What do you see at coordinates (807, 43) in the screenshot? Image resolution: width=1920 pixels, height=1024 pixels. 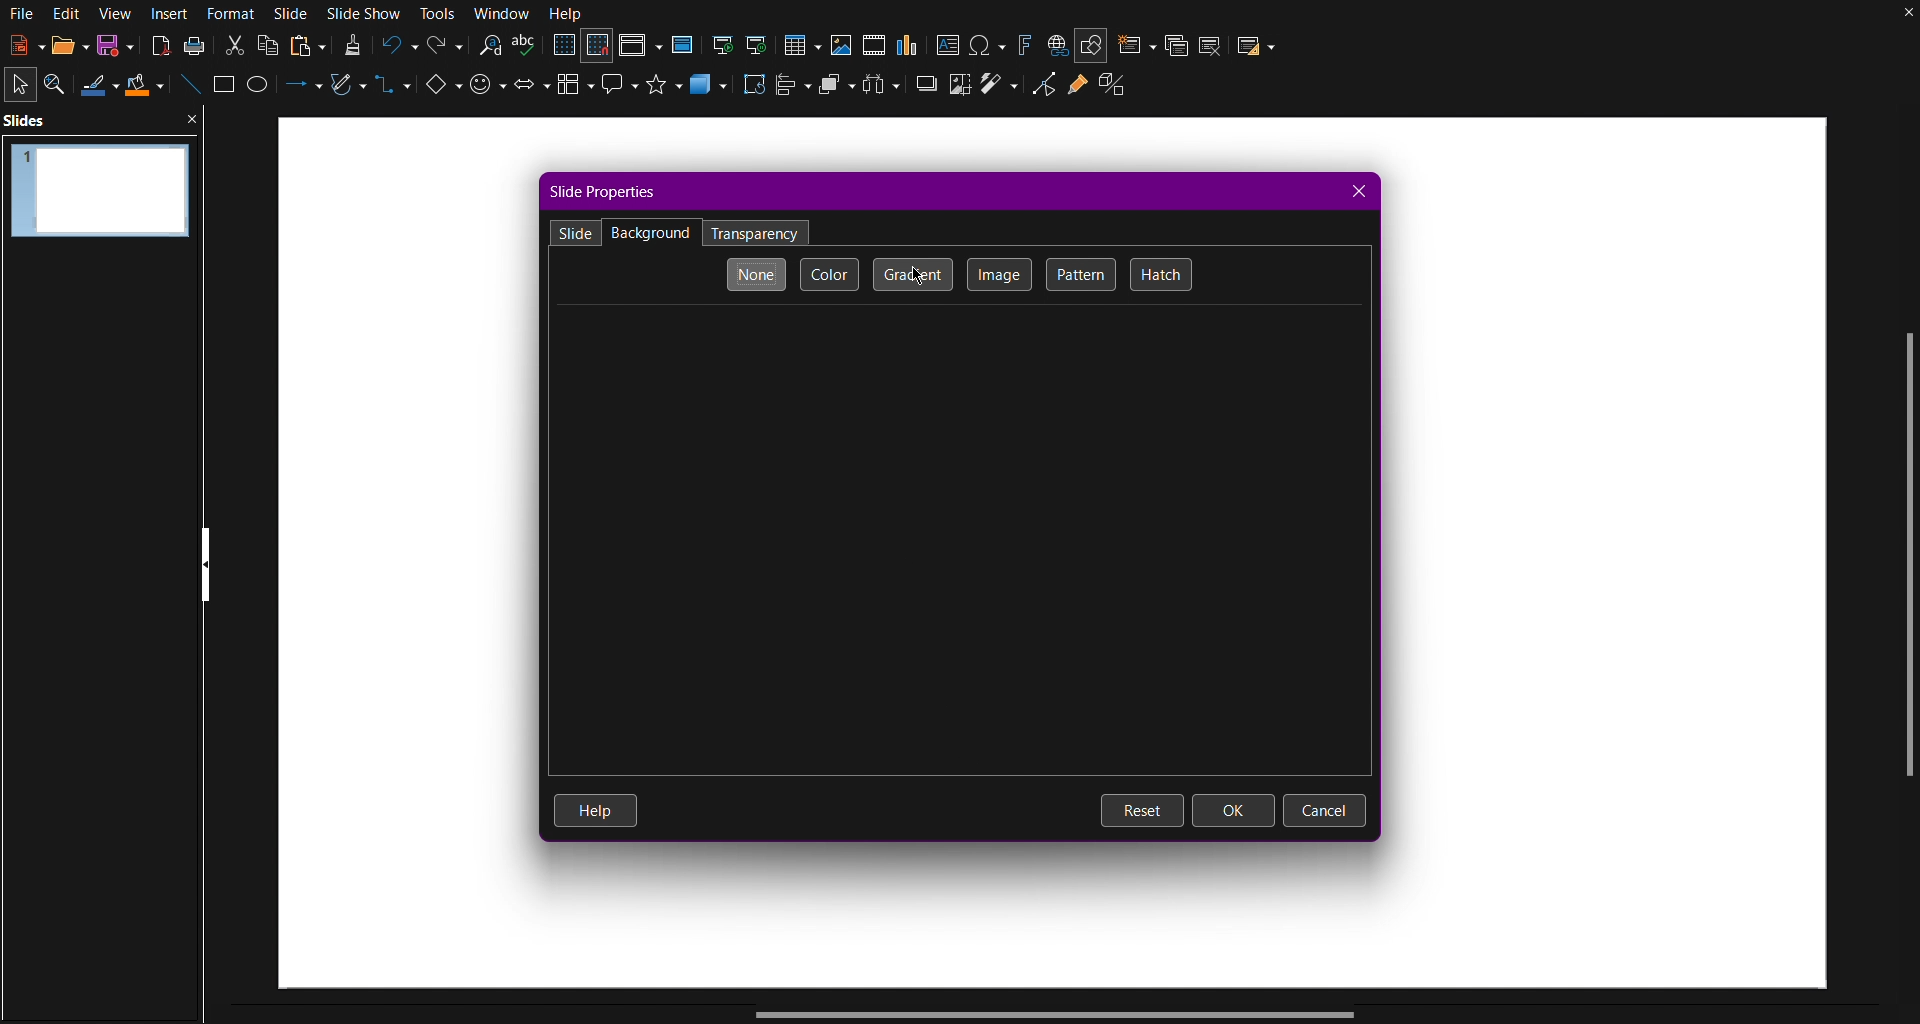 I see `Insert Table` at bounding box center [807, 43].